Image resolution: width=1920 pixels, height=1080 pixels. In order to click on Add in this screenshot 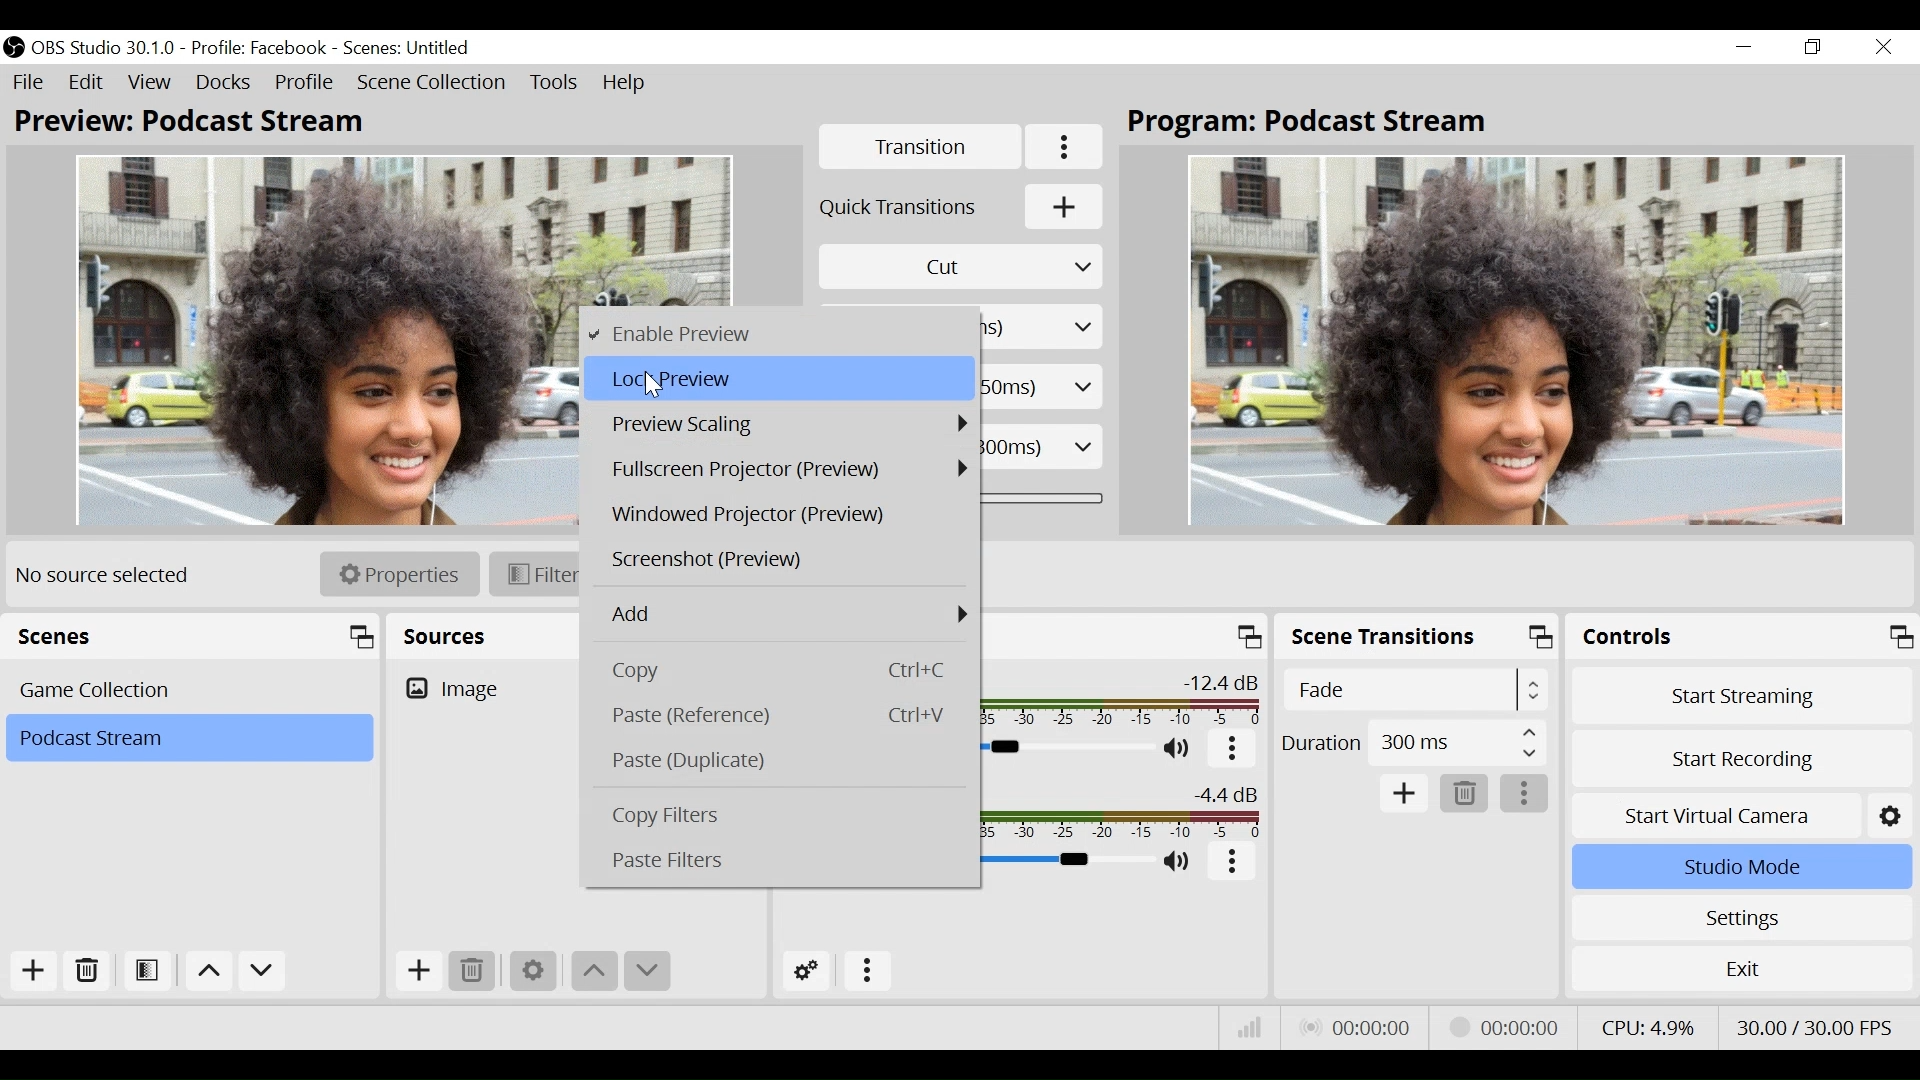, I will do `click(33, 969)`.